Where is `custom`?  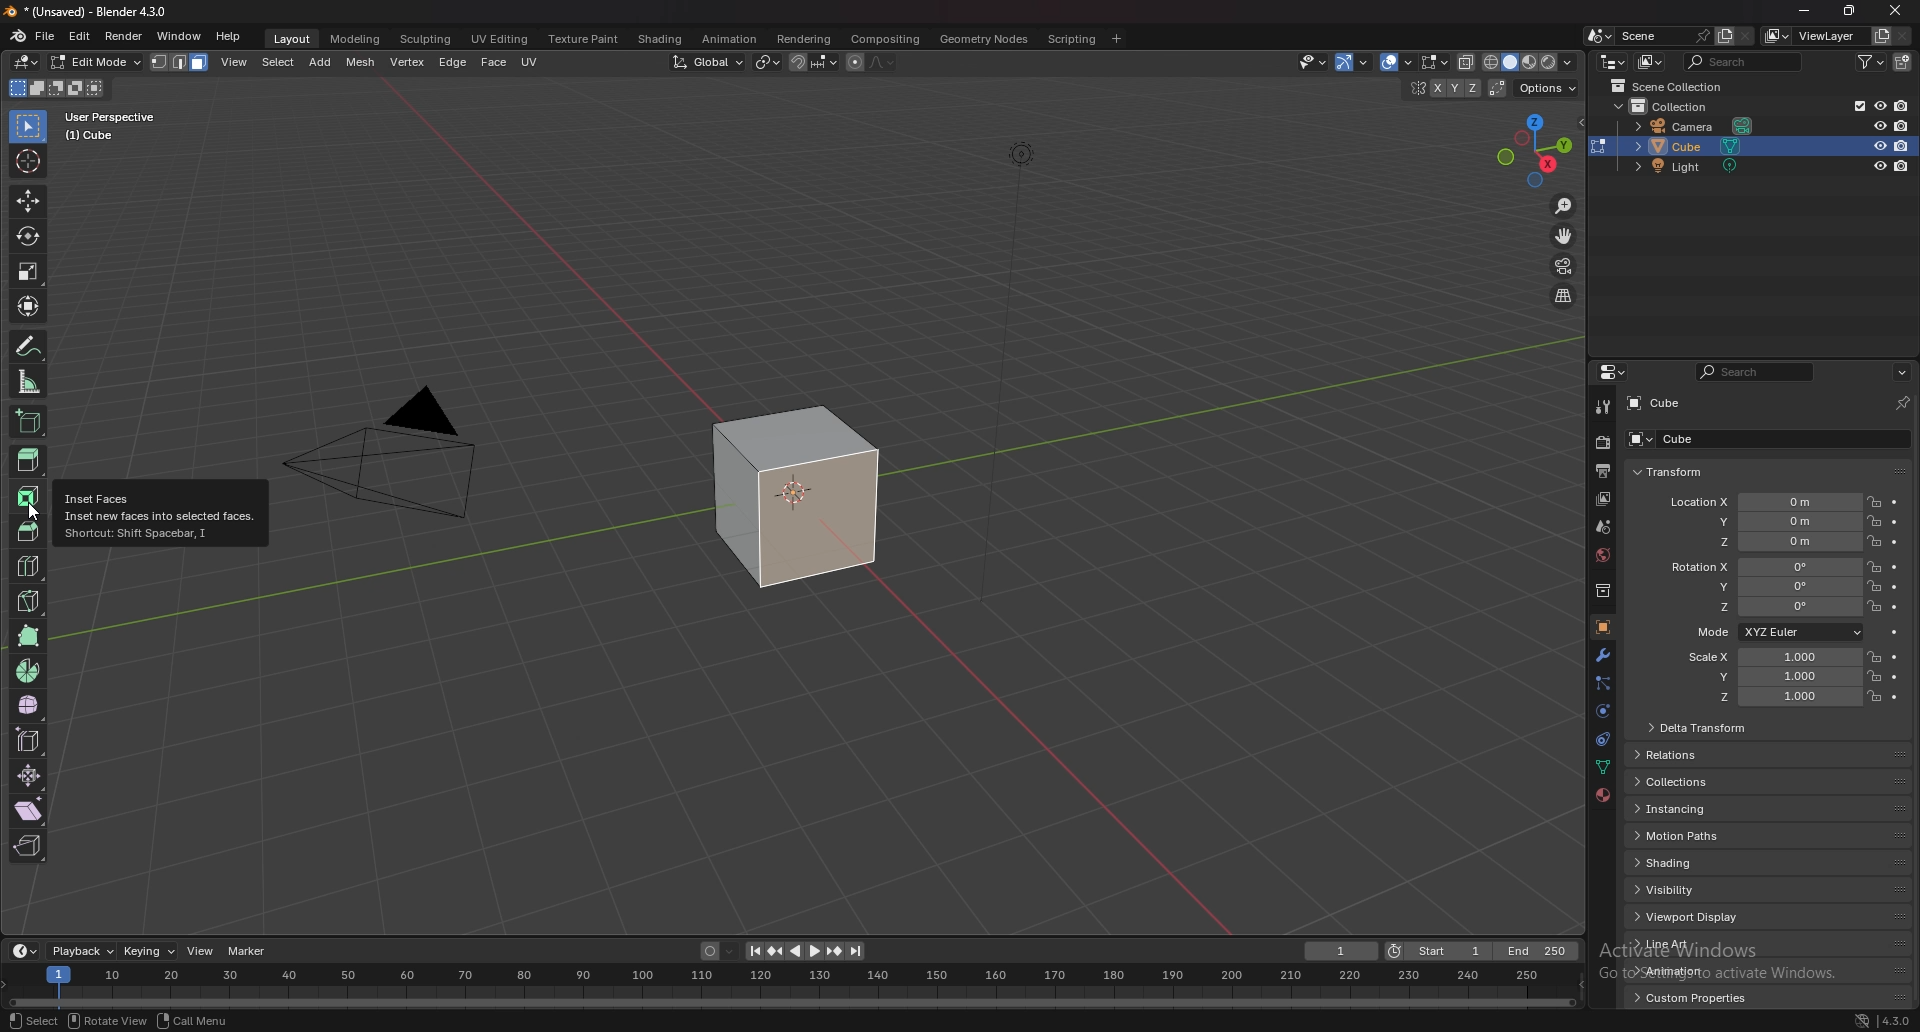 custom is located at coordinates (1685, 1002).